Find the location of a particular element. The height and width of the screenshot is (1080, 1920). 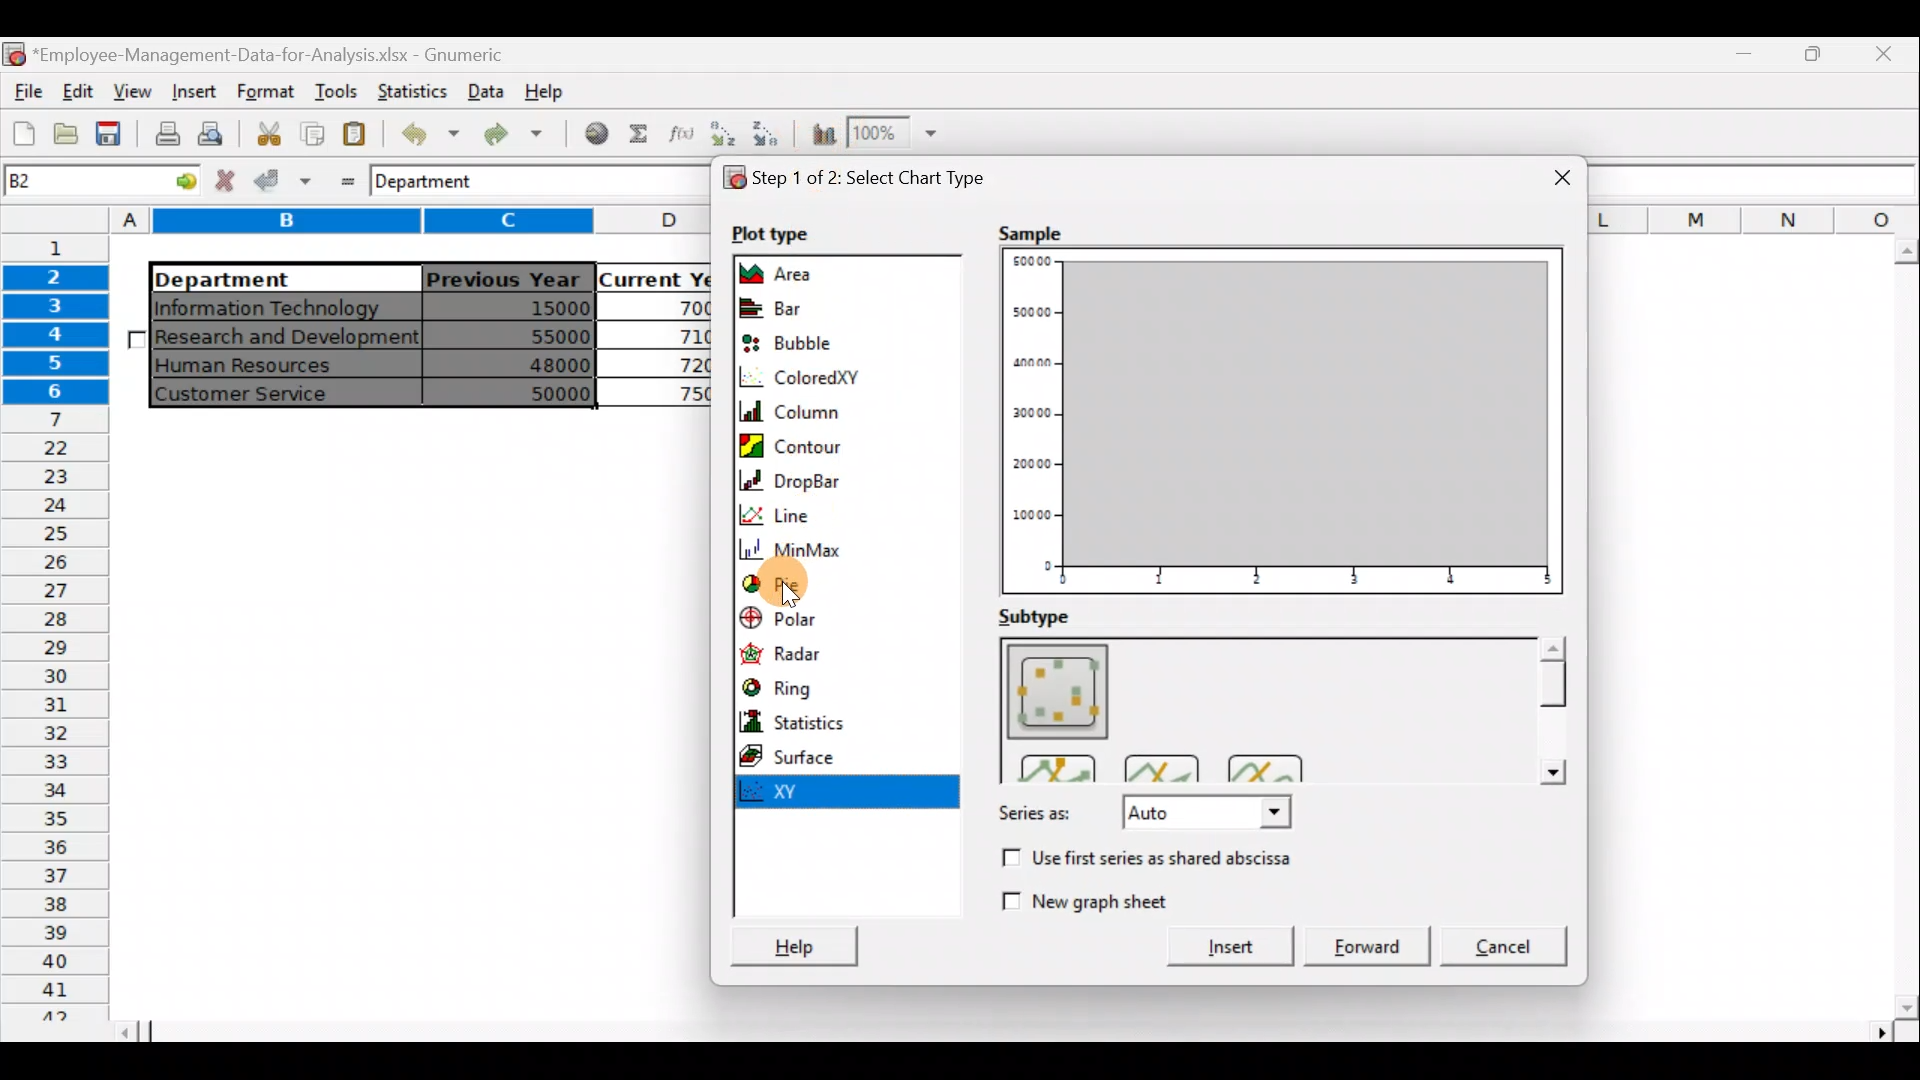

Enter formula is located at coordinates (341, 179).